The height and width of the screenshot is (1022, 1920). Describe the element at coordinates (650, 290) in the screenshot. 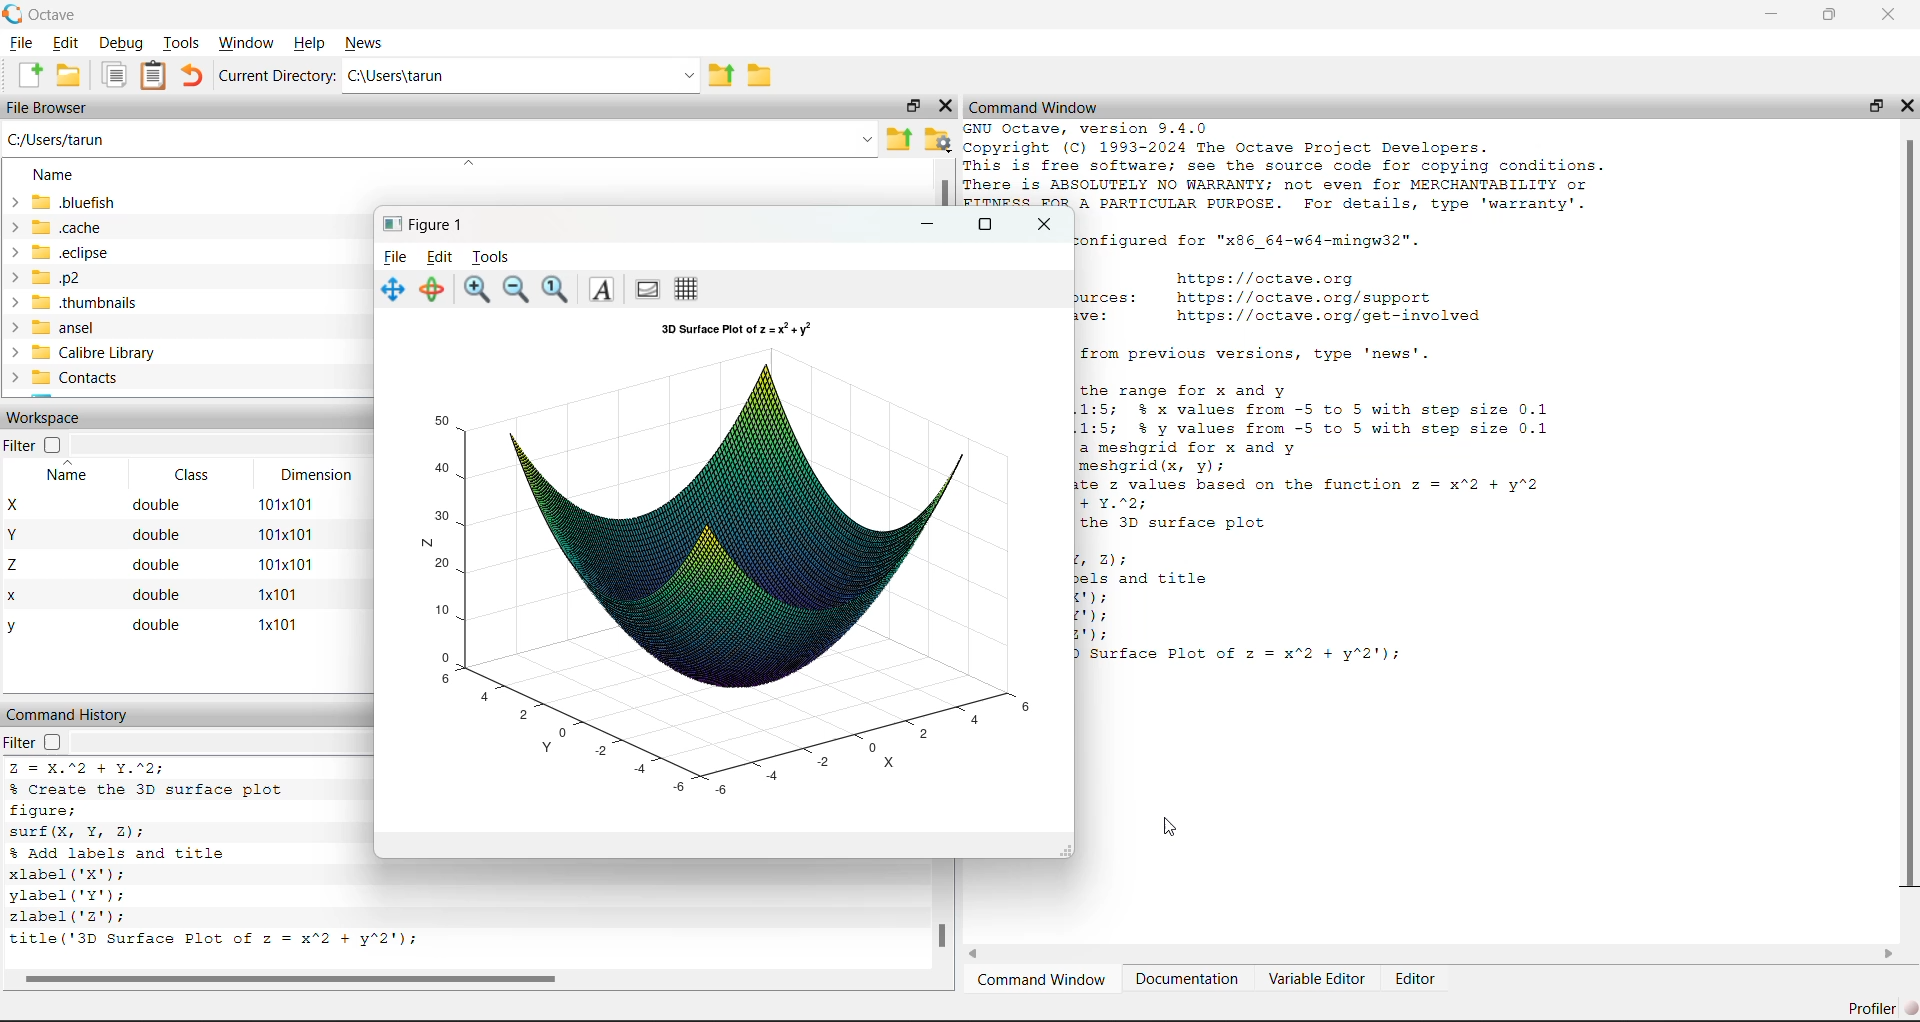

I see `Plot` at that location.